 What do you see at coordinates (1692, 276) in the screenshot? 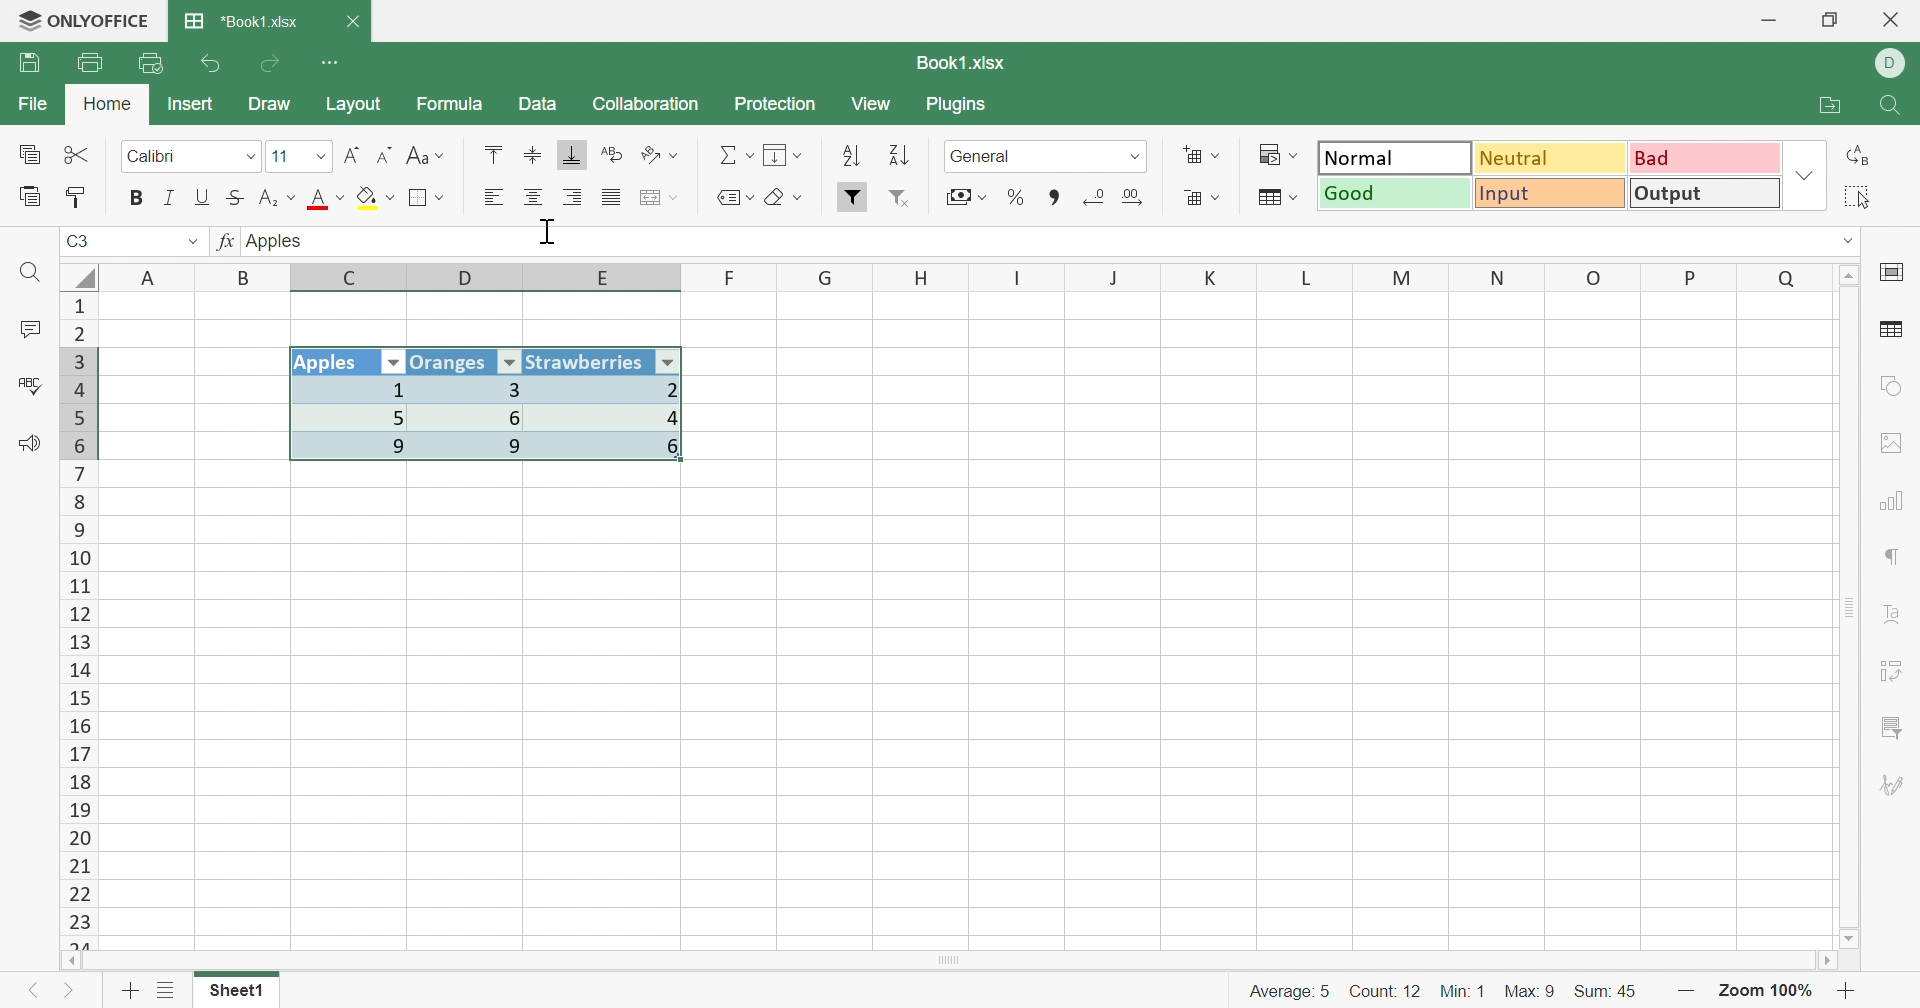
I see `P` at bounding box center [1692, 276].